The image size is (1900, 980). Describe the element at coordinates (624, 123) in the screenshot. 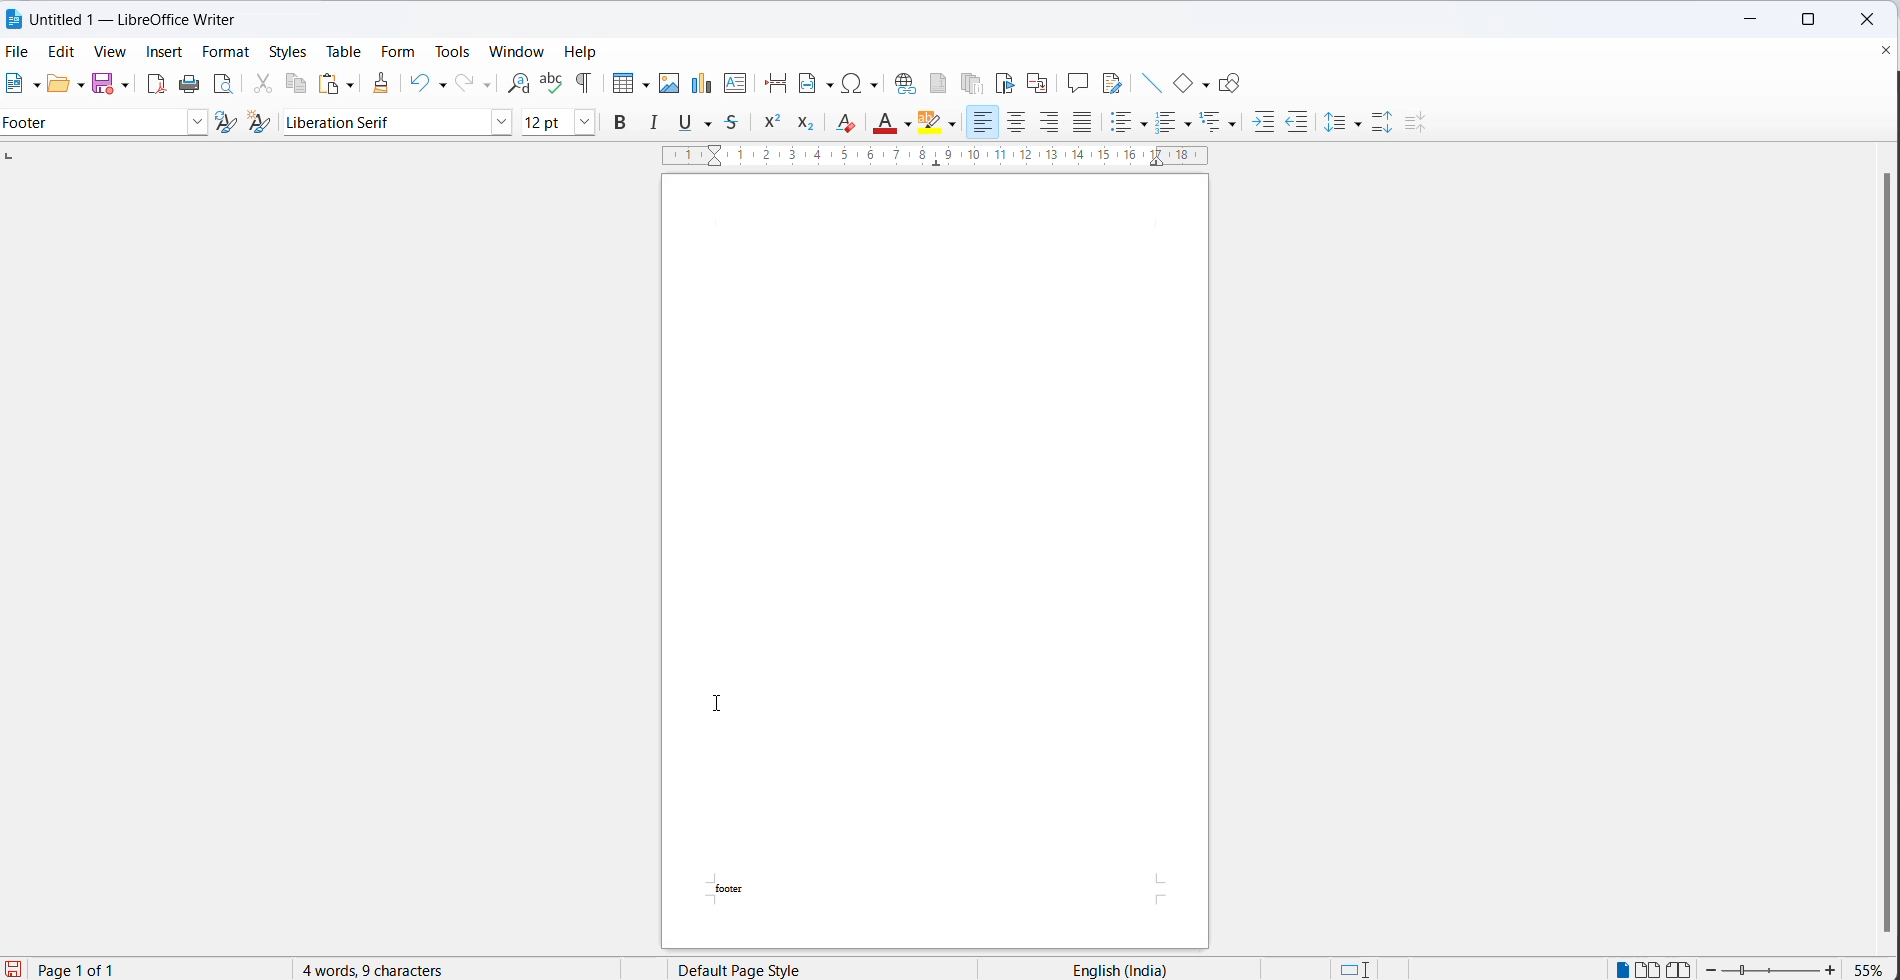

I see `bold` at that location.